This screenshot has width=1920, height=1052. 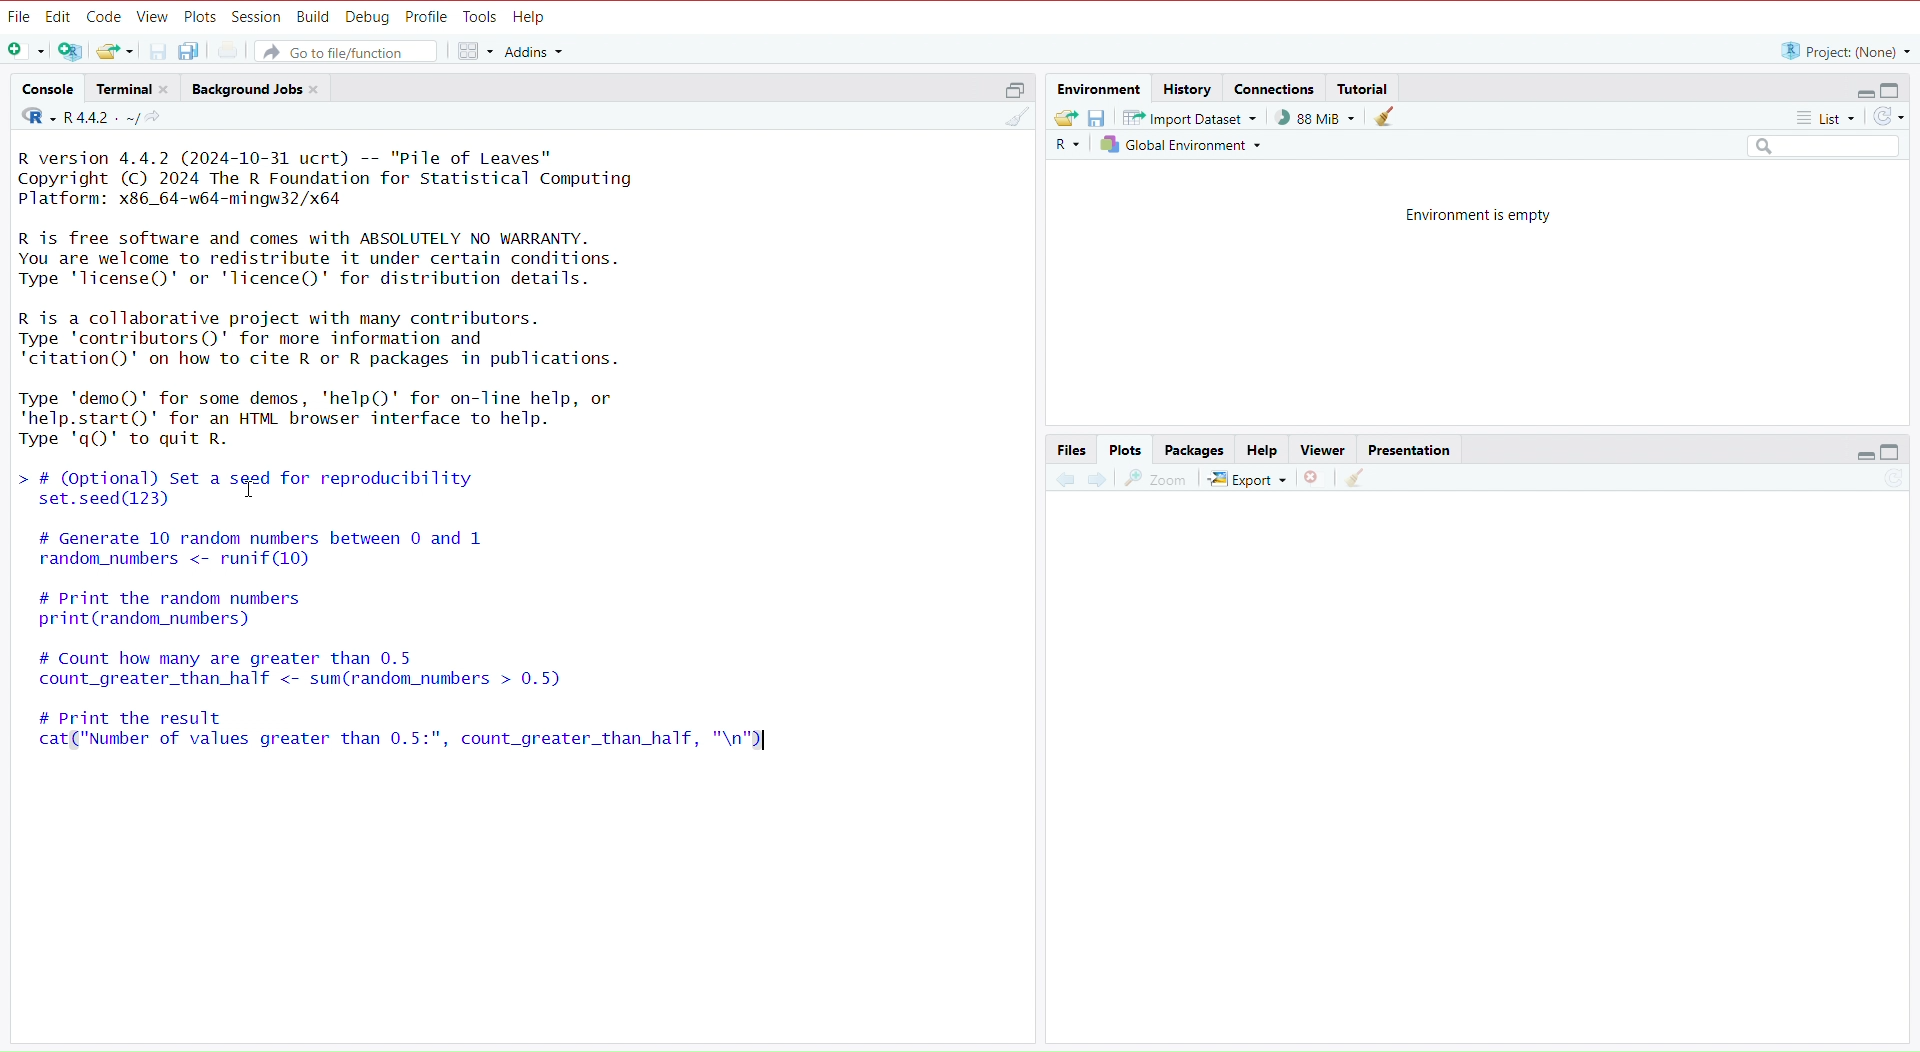 I want to click on Save current file, so click(x=156, y=52).